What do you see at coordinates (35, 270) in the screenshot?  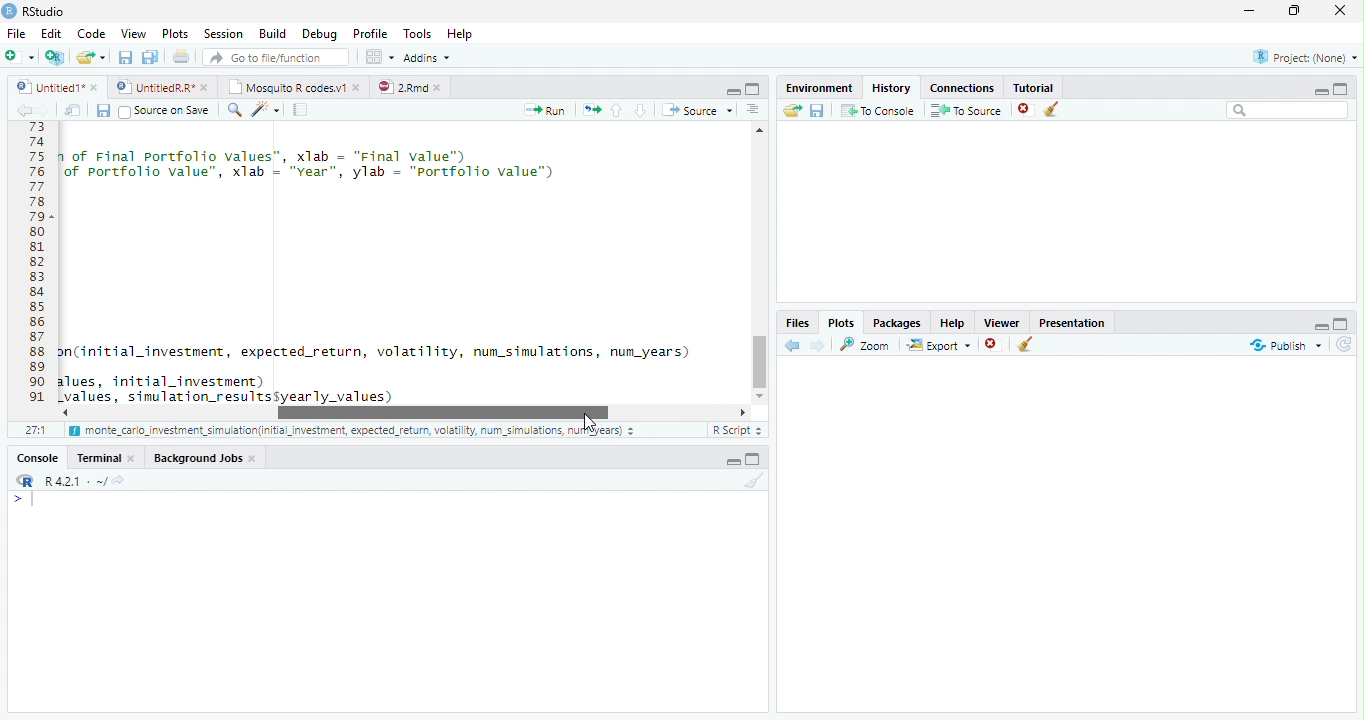 I see `Line Numbers` at bounding box center [35, 270].